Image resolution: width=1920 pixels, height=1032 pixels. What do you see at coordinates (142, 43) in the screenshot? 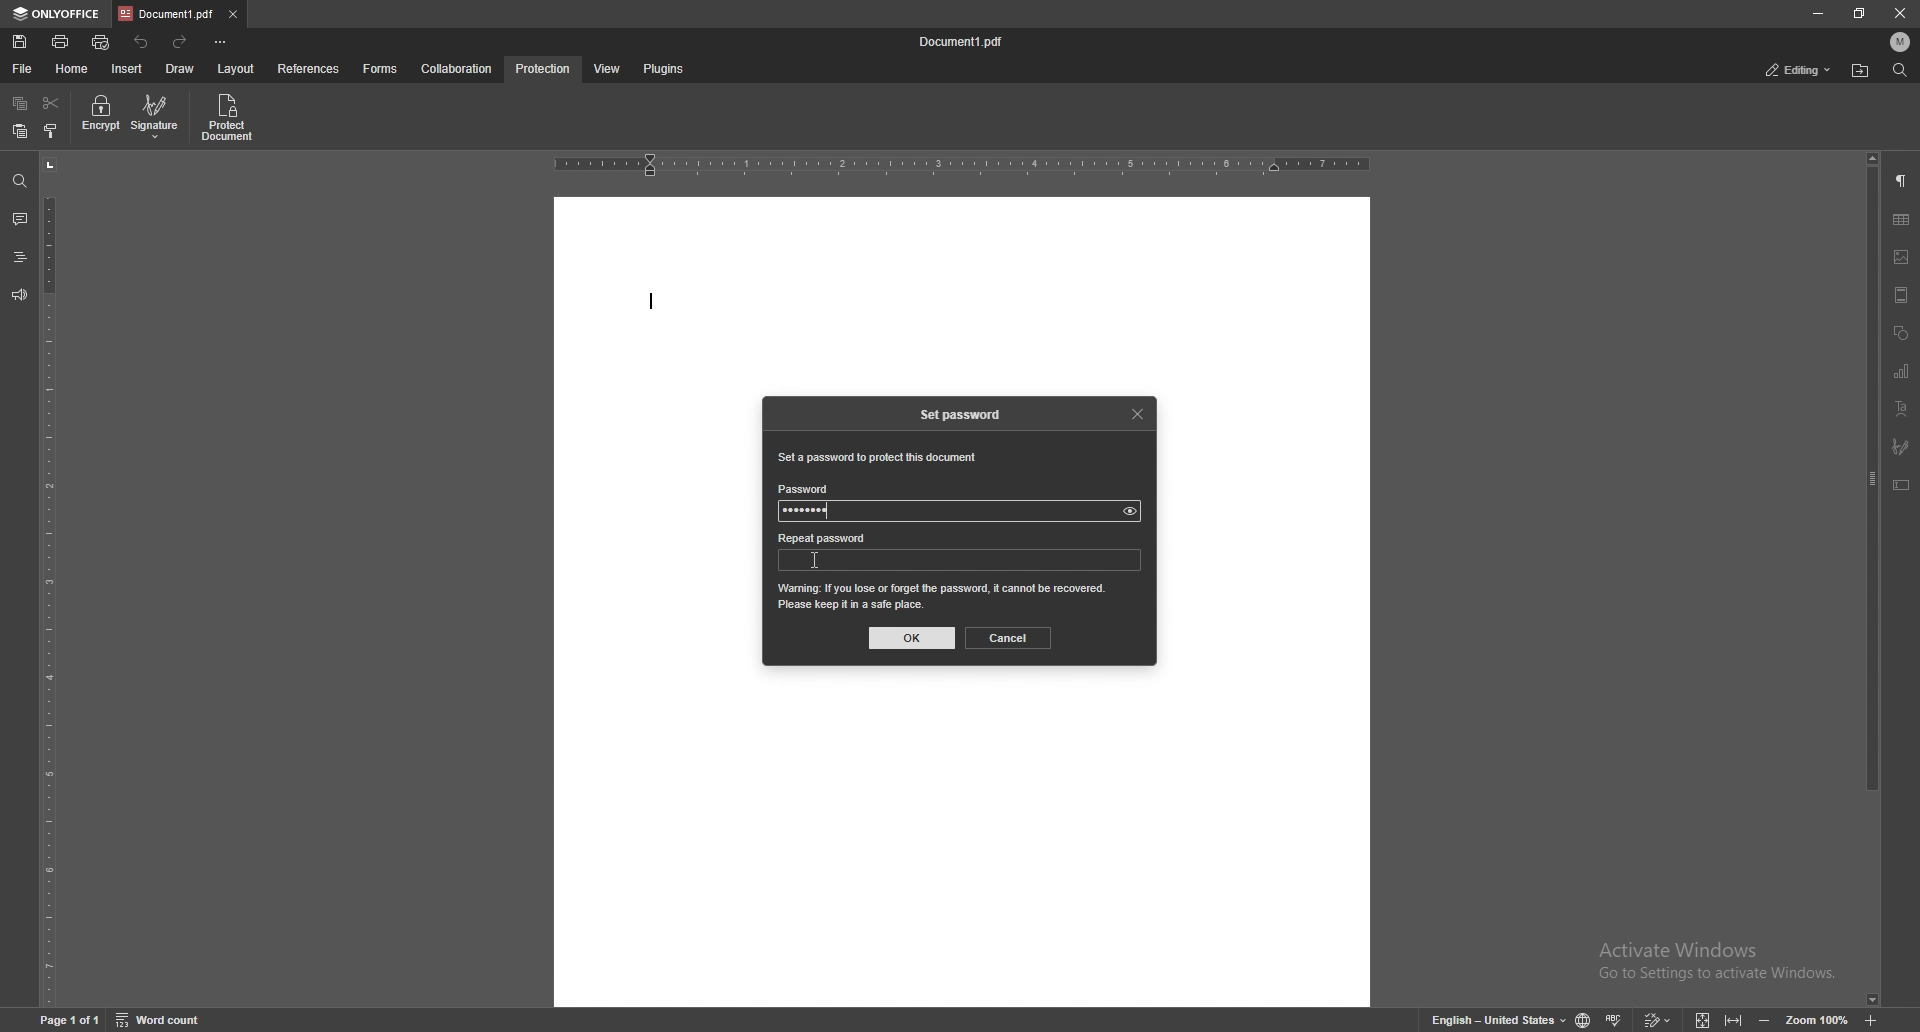
I see `undo` at bounding box center [142, 43].